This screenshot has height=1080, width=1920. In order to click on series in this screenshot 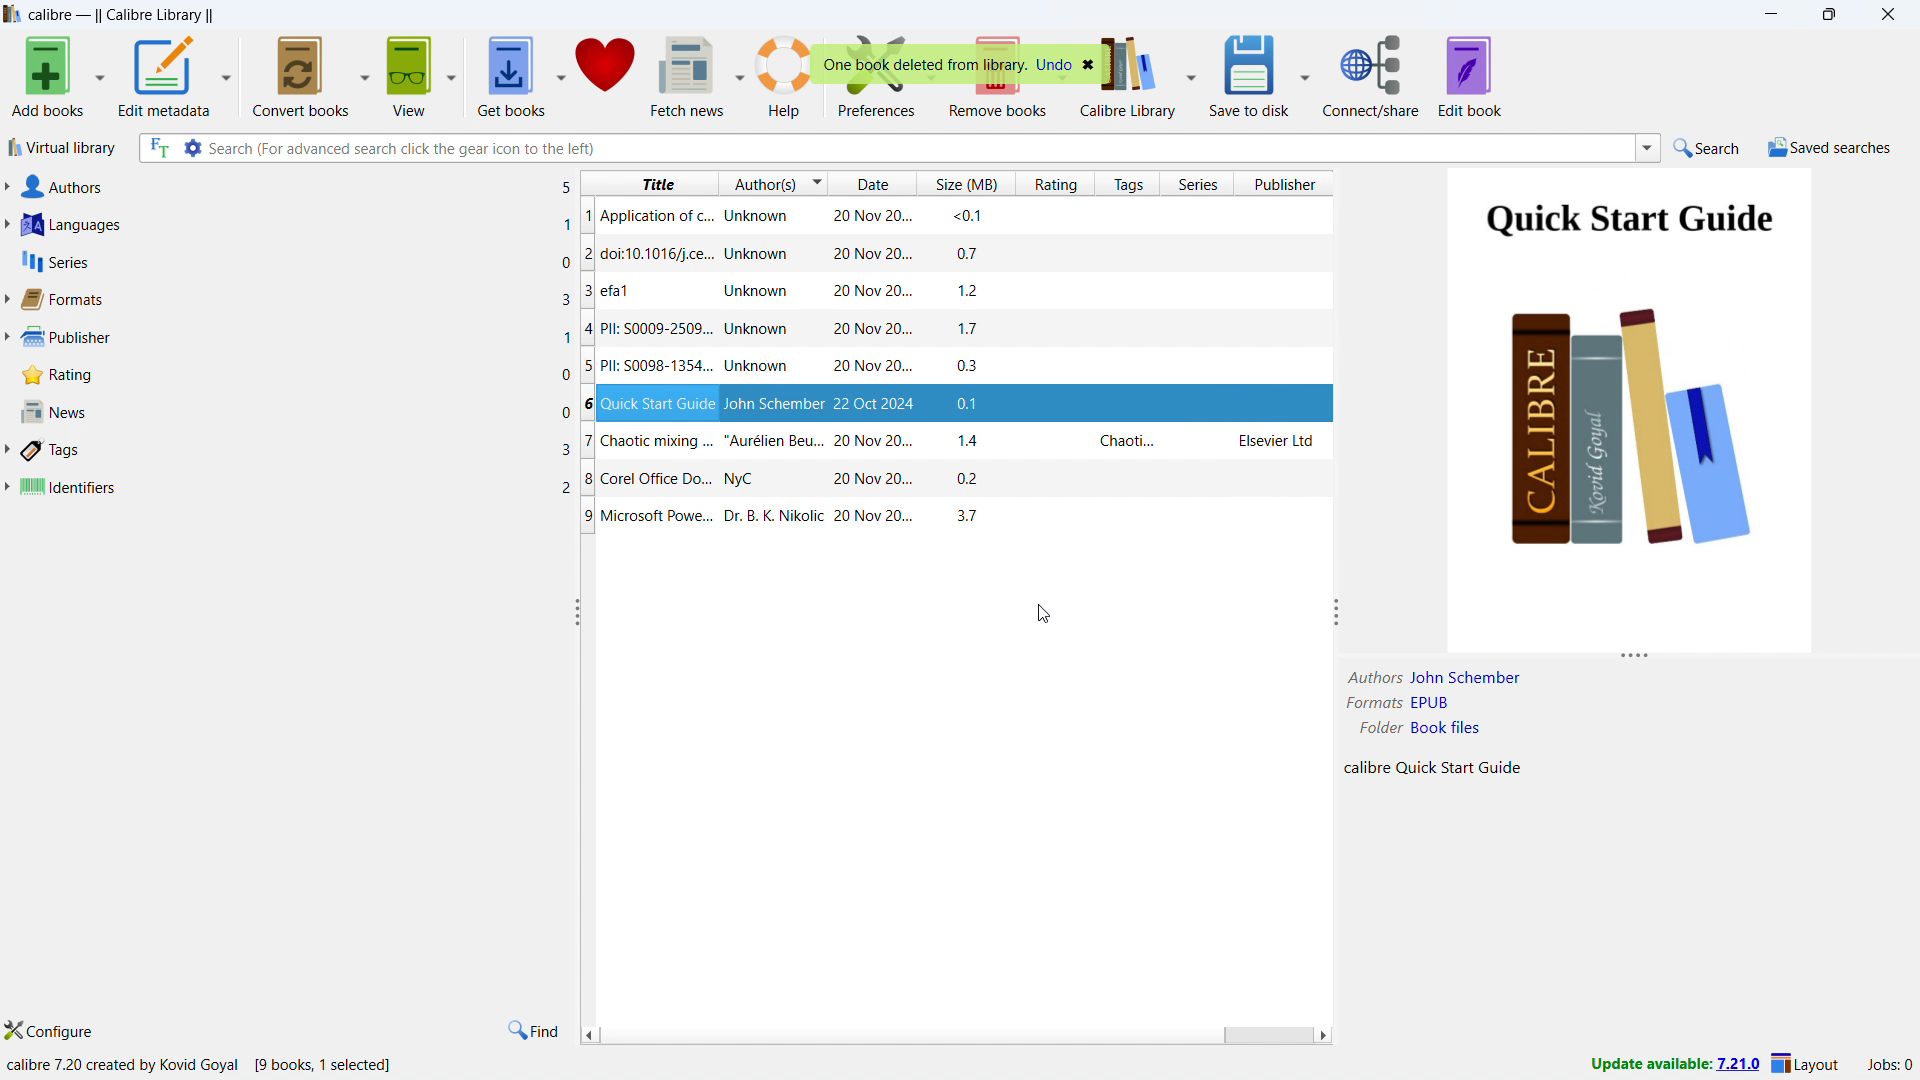, I will do `click(296, 261)`.